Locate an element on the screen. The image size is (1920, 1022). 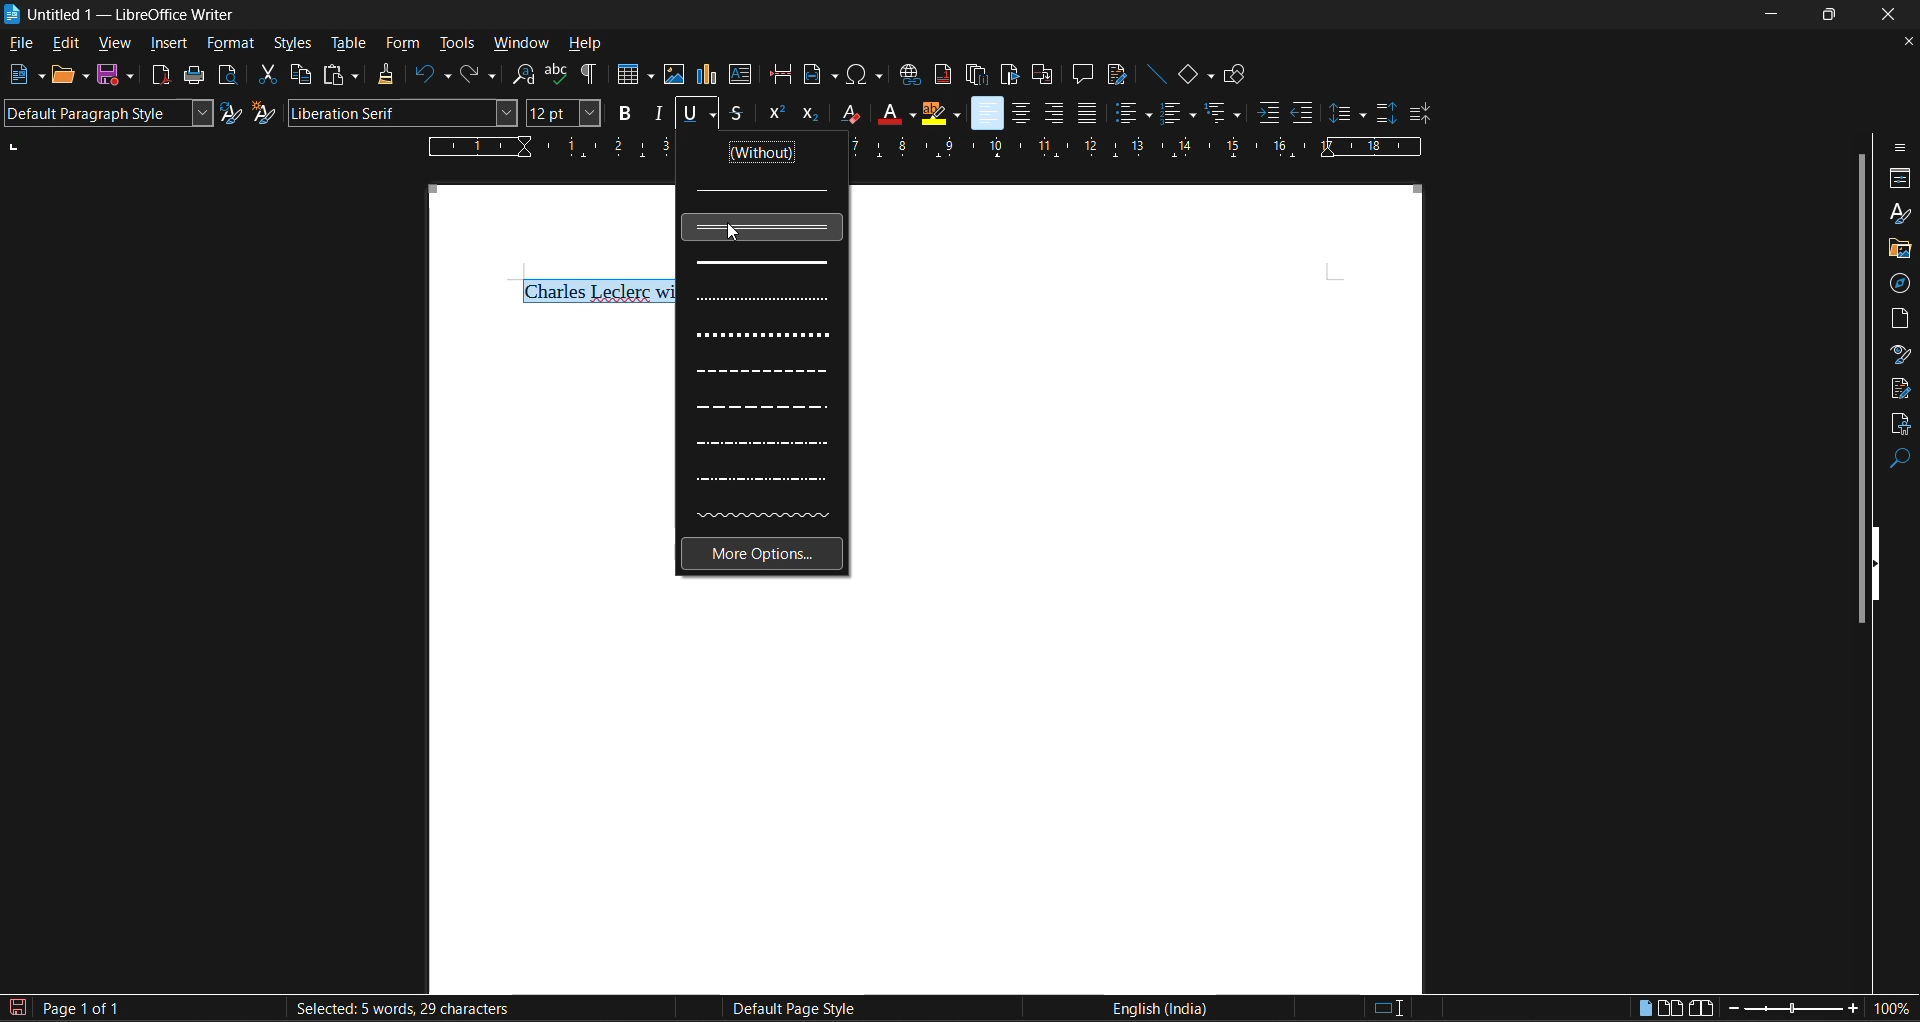
set line spacing is located at coordinates (1347, 115).